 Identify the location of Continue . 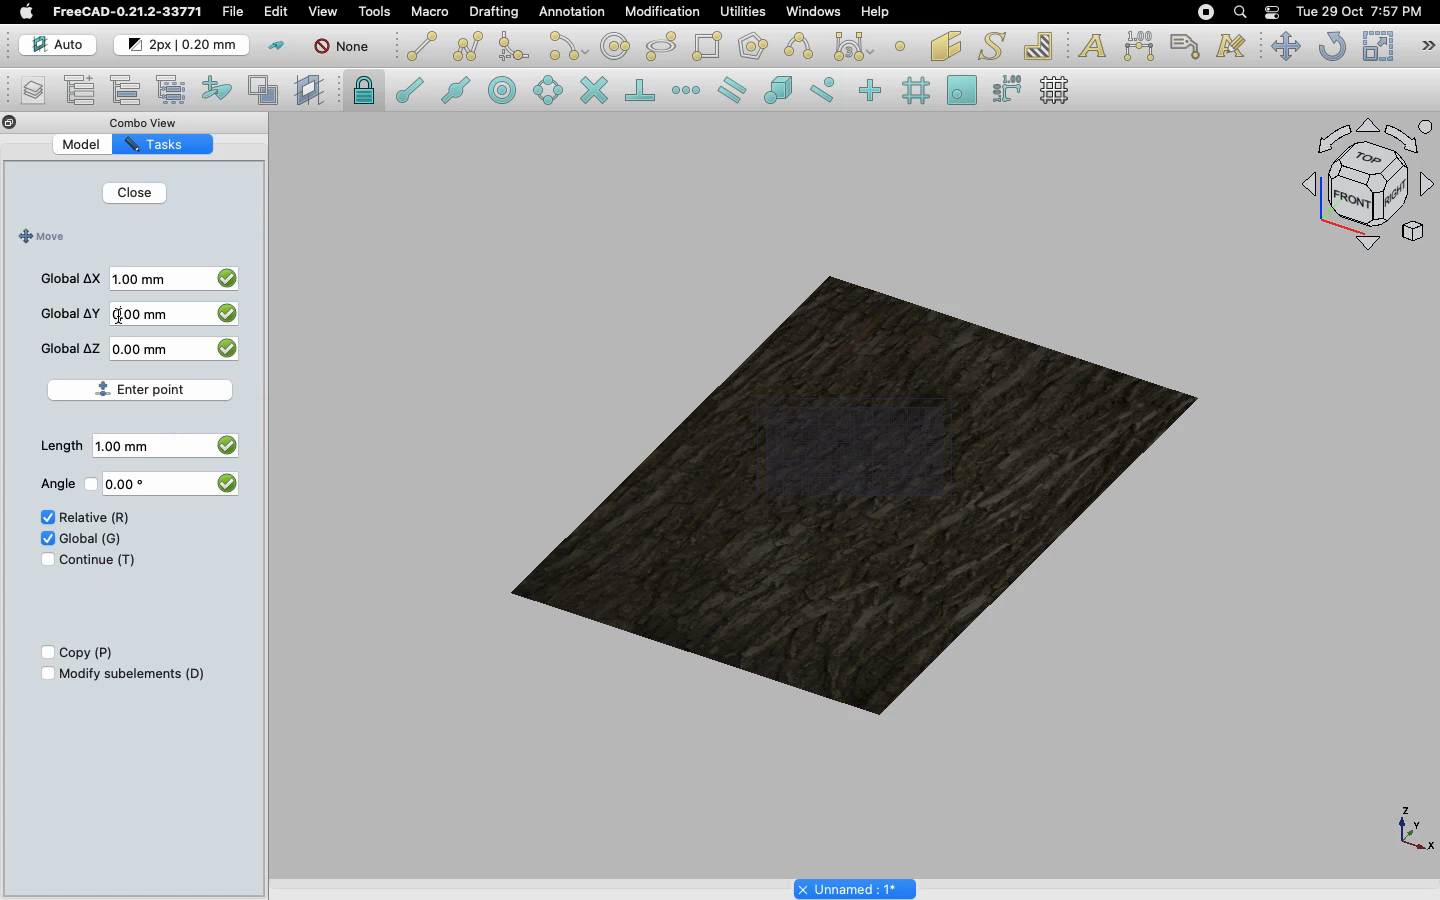
(98, 560).